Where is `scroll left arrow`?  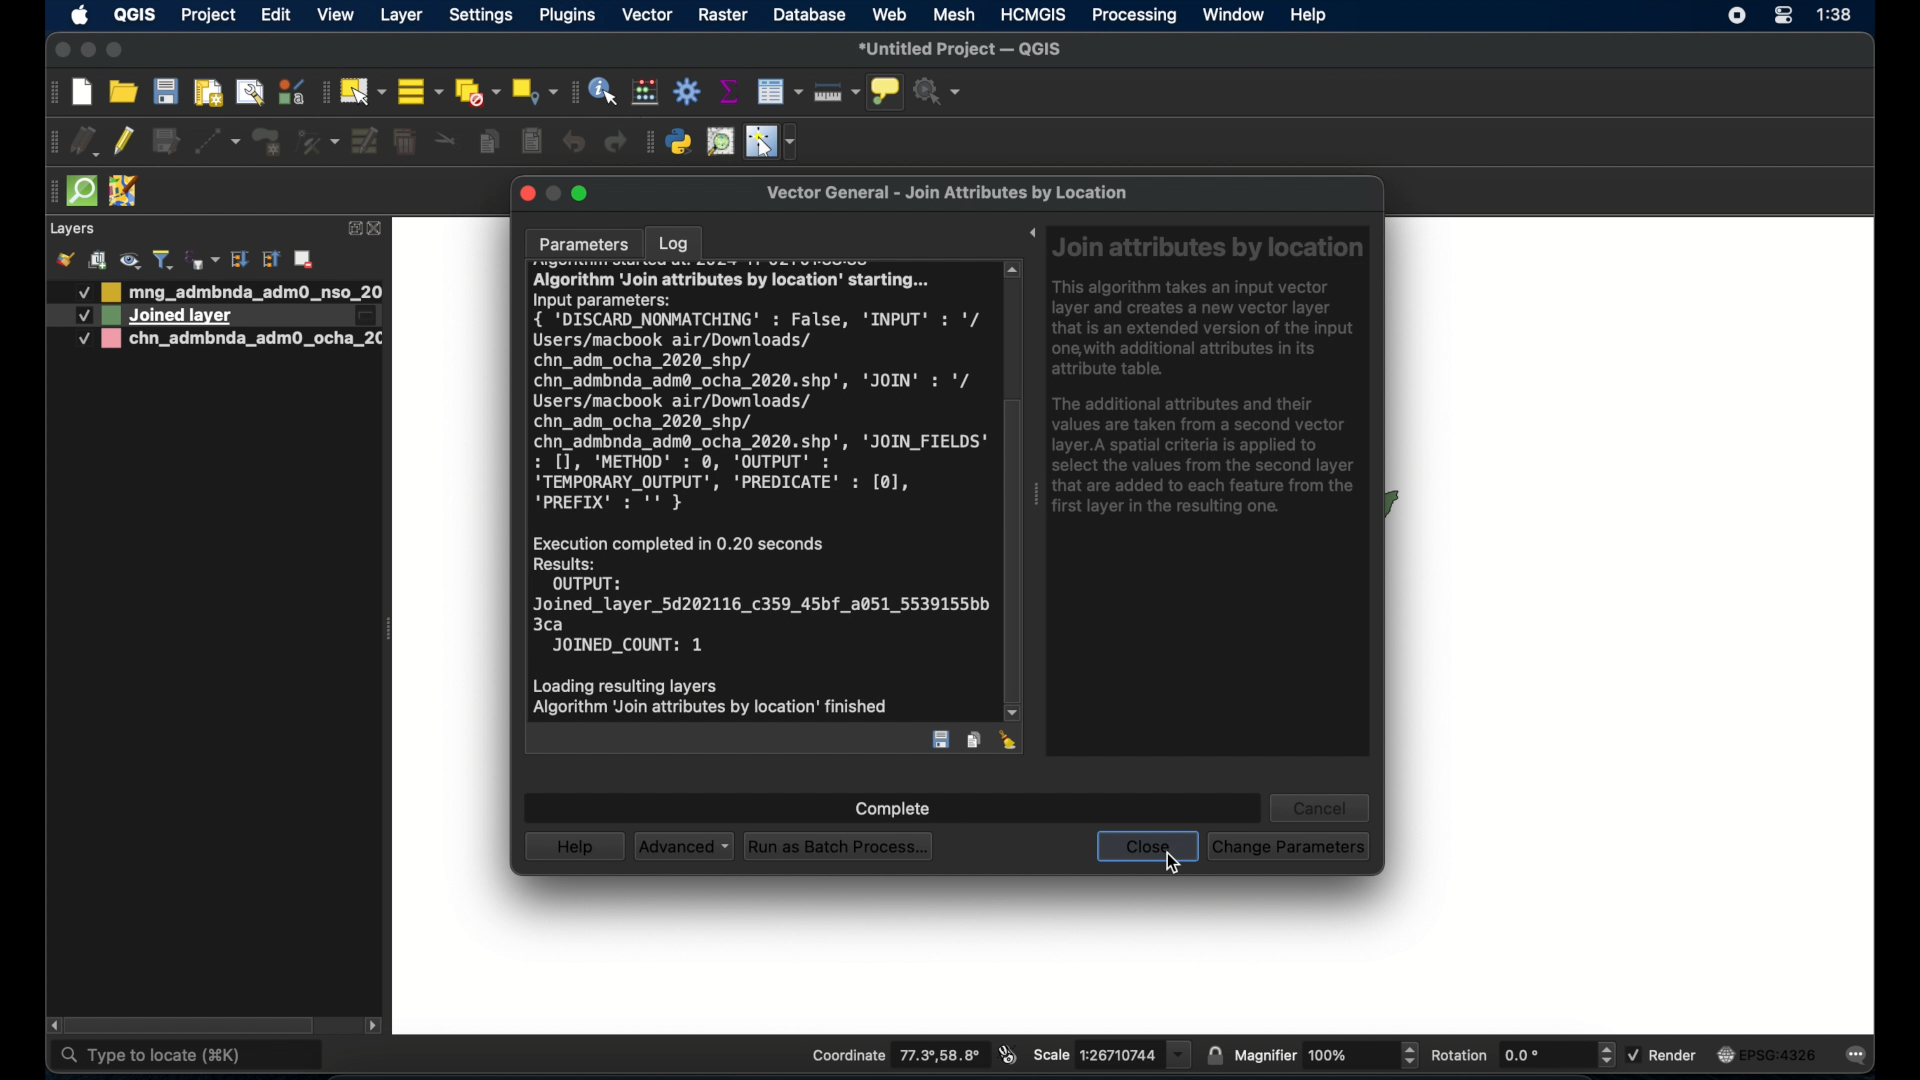 scroll left arrow is located at coordinates (53, 1025).